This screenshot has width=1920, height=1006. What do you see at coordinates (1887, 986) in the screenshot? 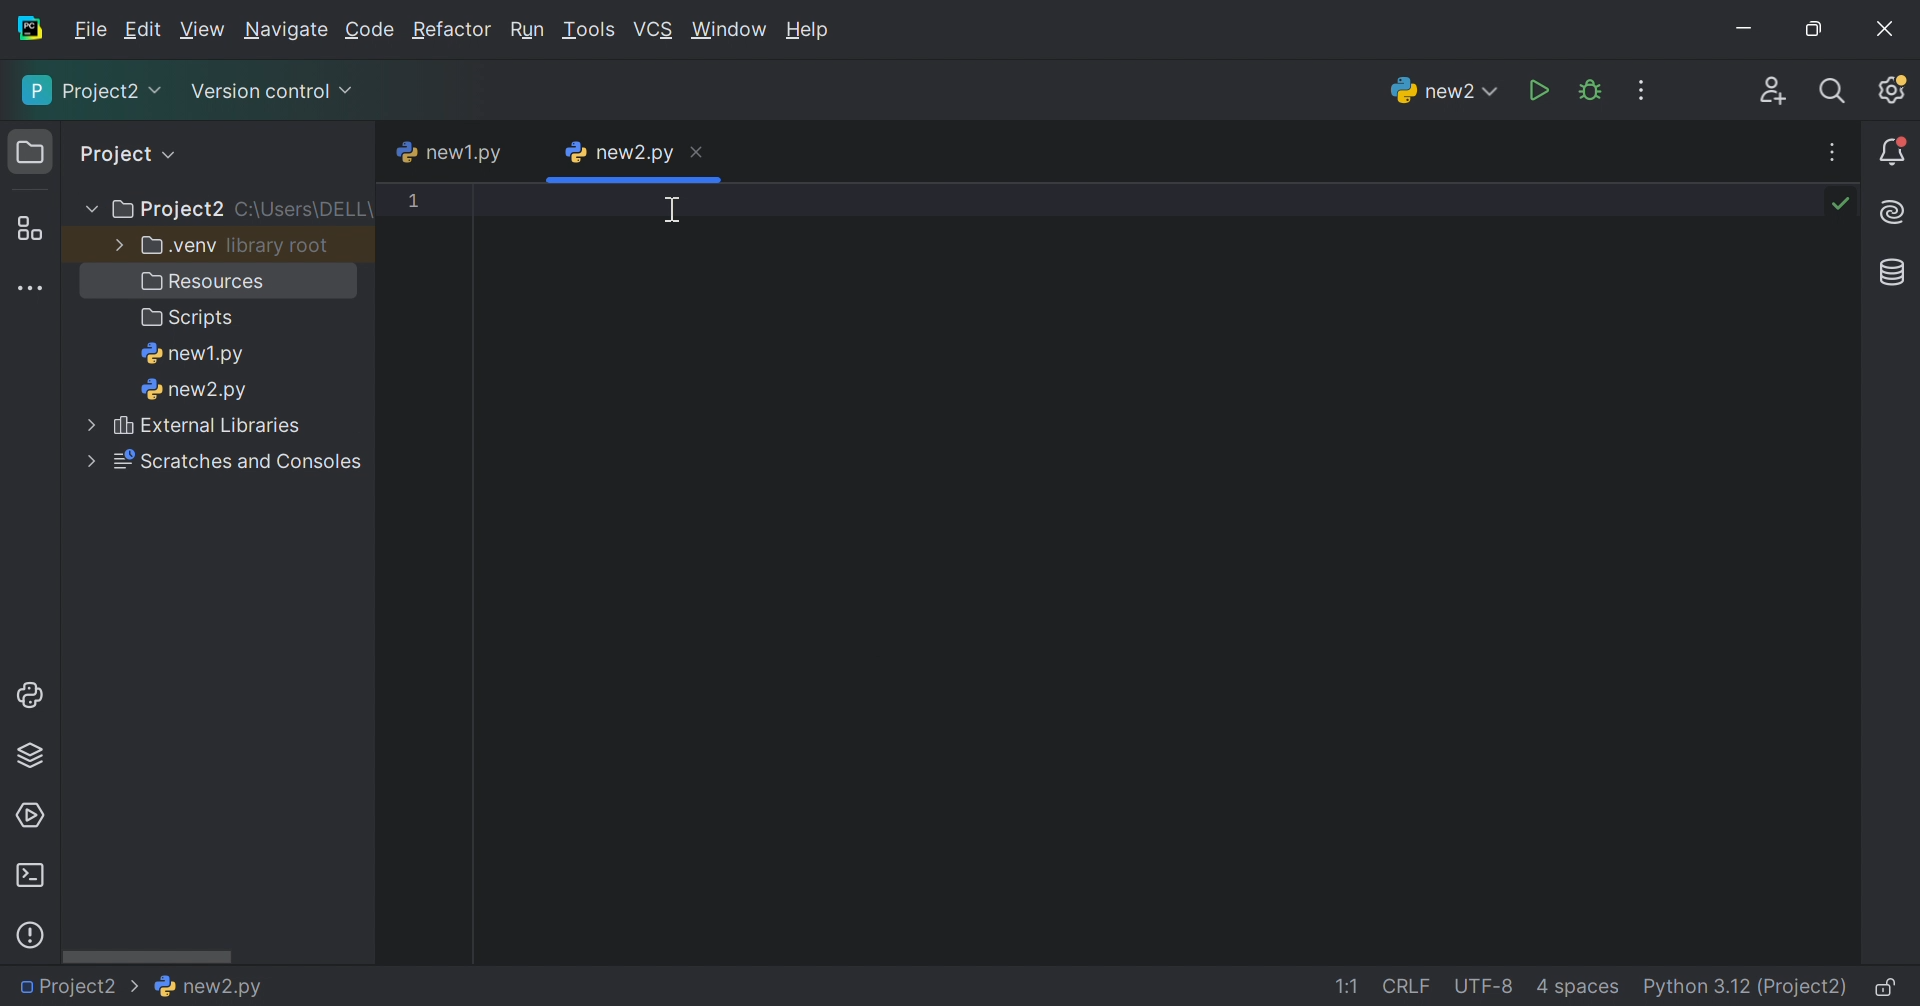
I see `Make file read-only` at bounding box center [1887, 986].